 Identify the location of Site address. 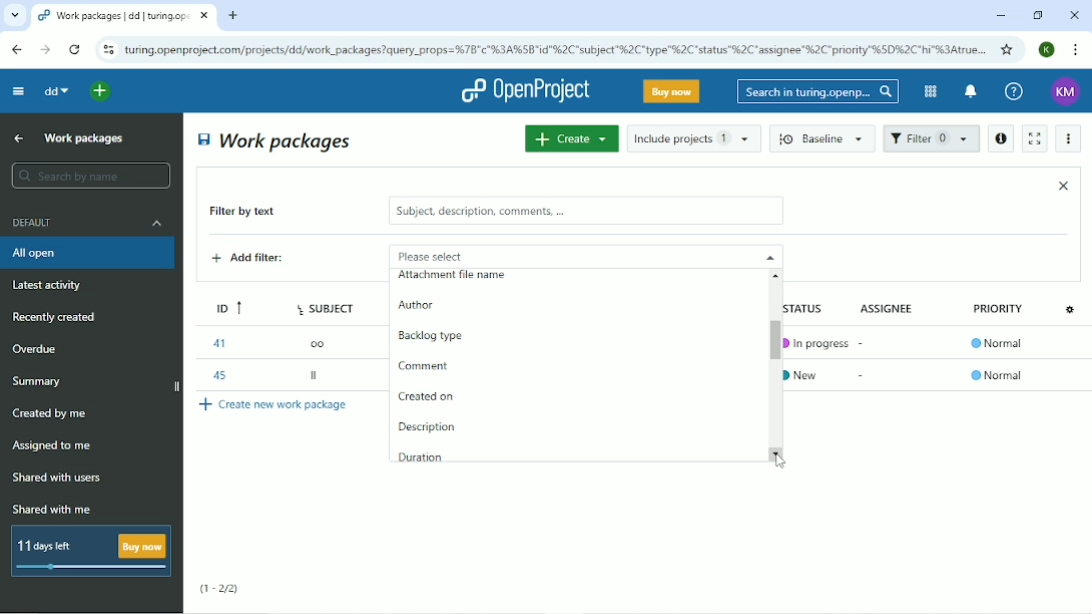
(555, 48).